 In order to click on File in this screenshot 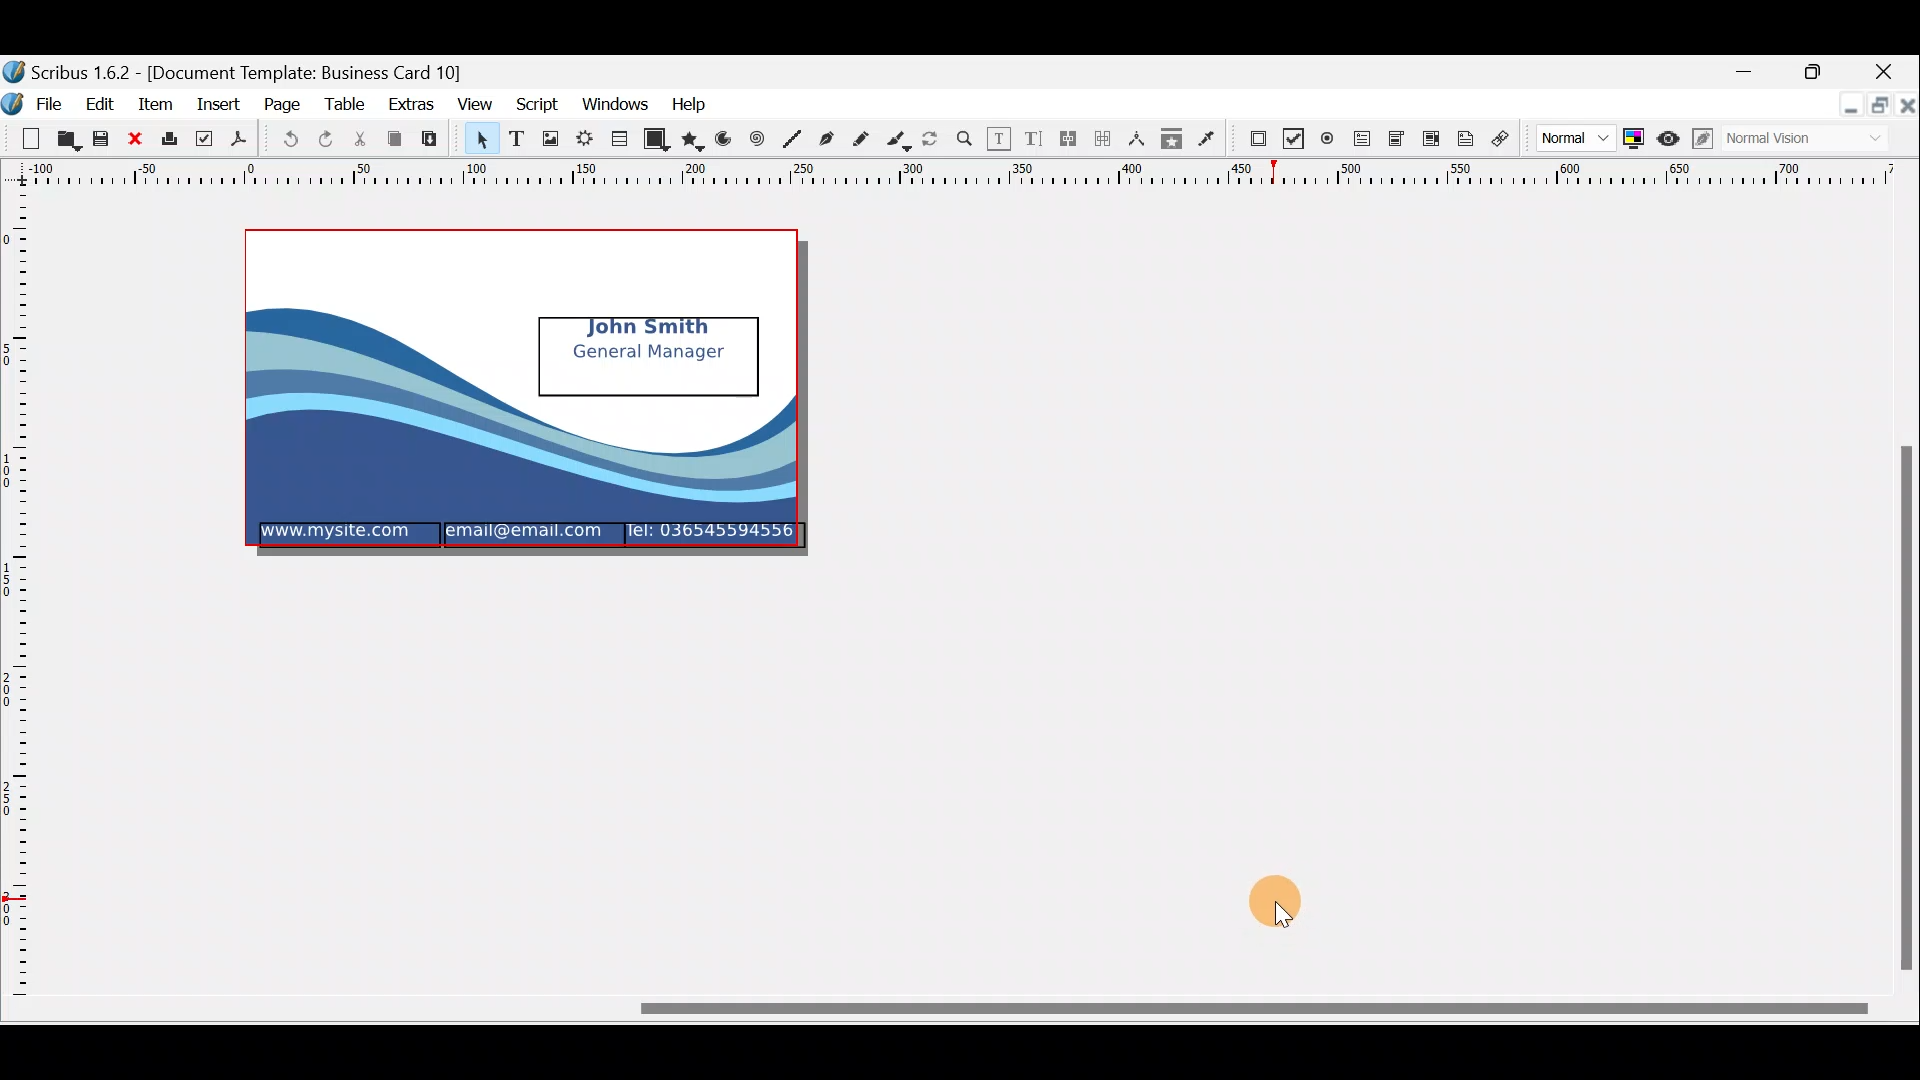, I will do `click(35, 102)`.